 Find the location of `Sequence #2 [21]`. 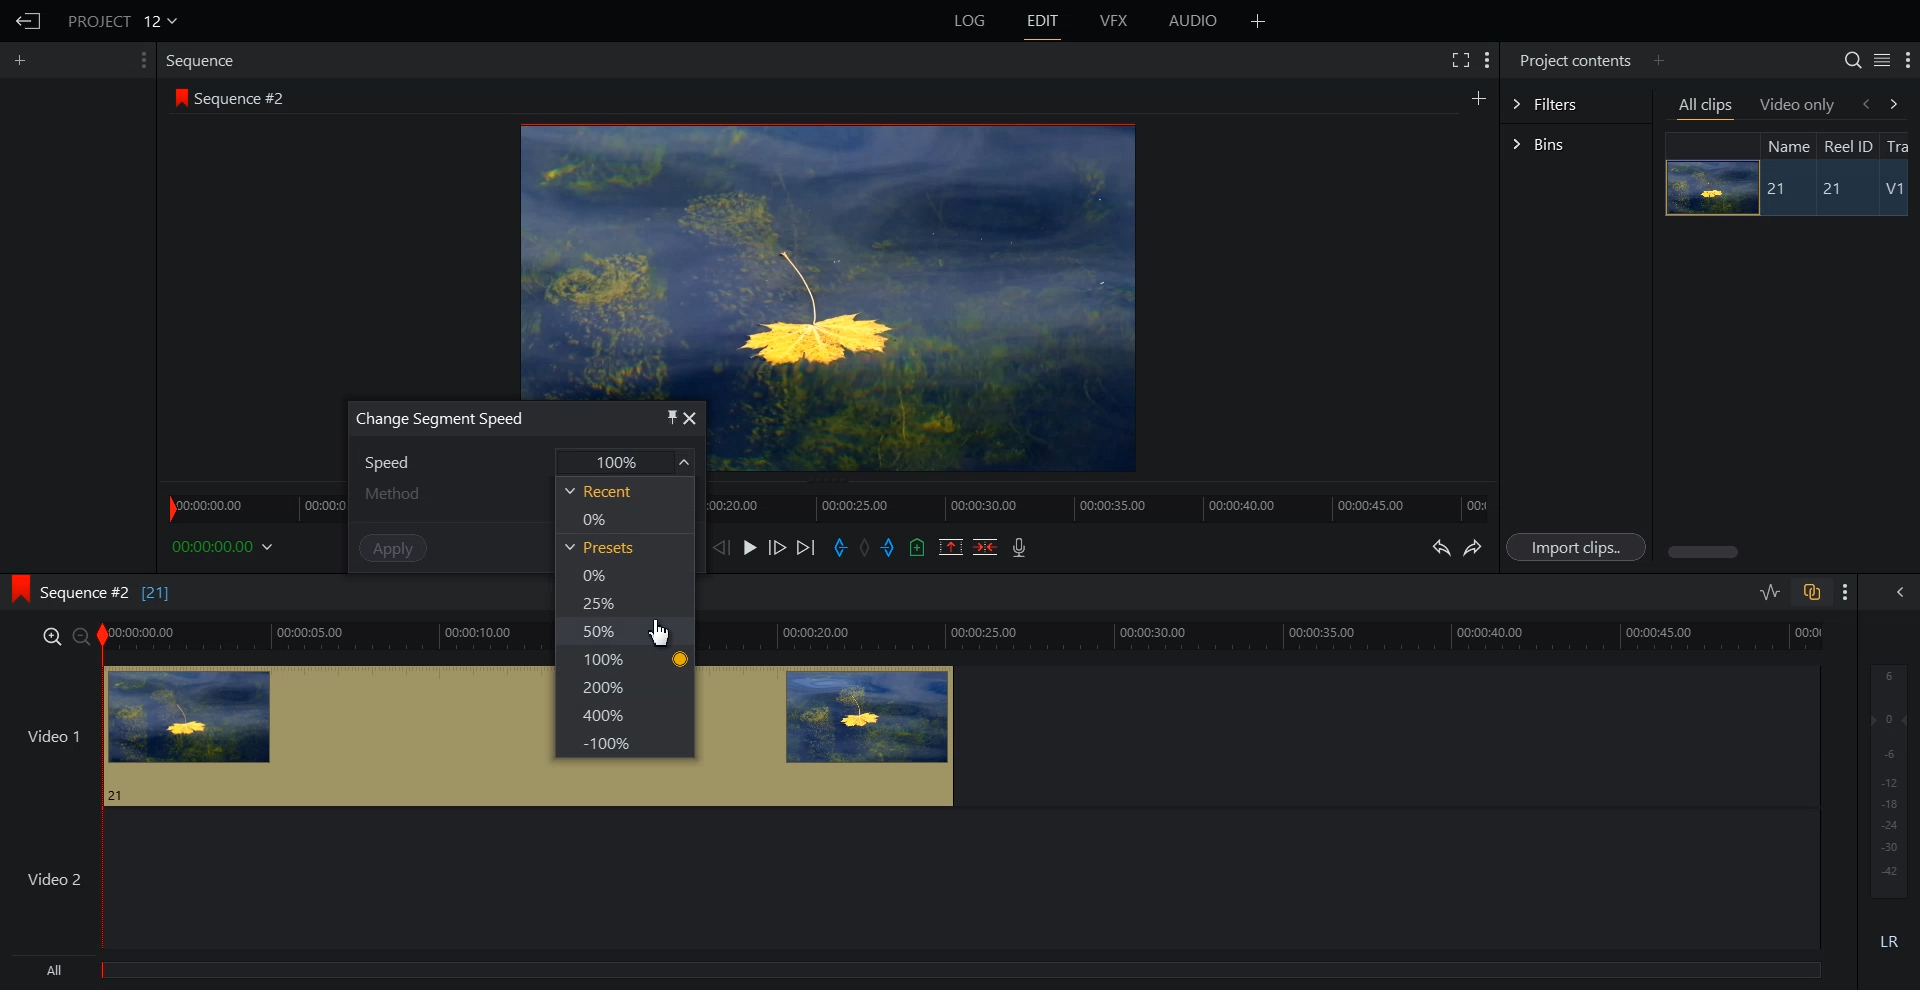

Sequence #2 [21] is located at coordinates (107, 593).